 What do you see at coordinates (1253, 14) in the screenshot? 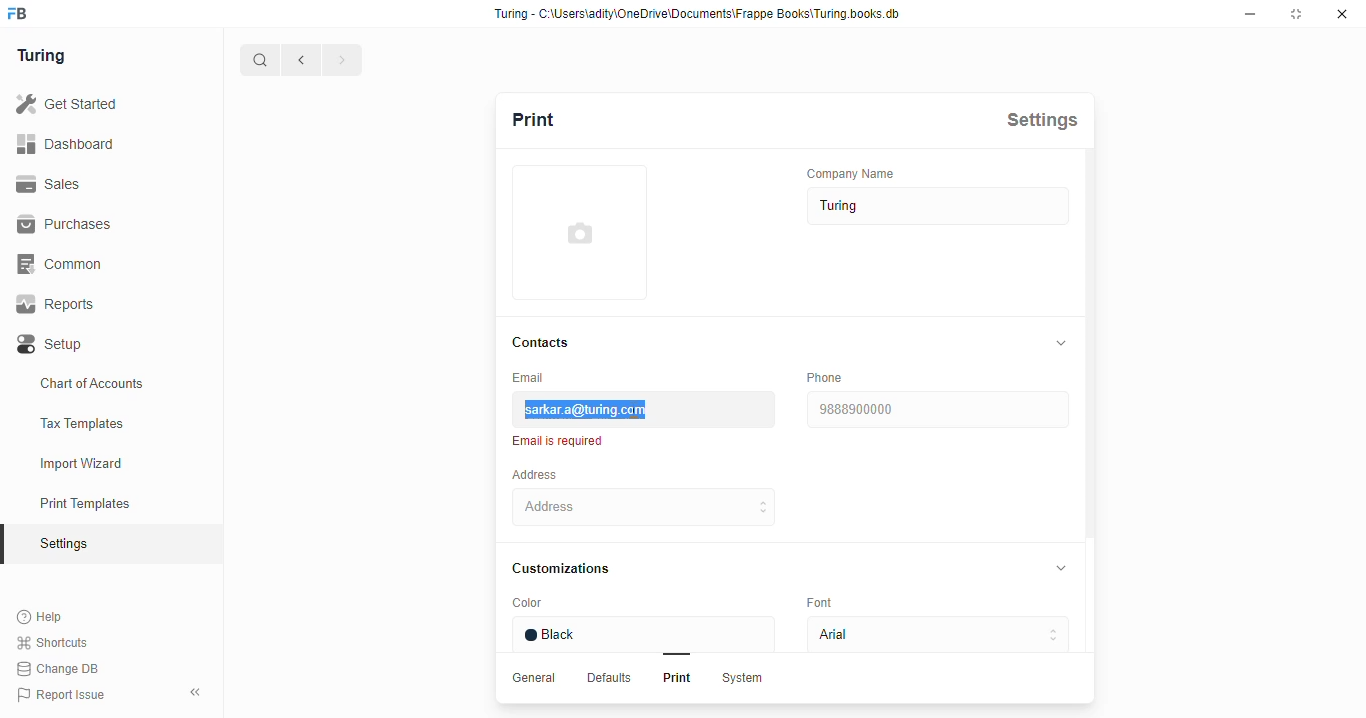
I see `minimise` at bounding box center [1253, 14].